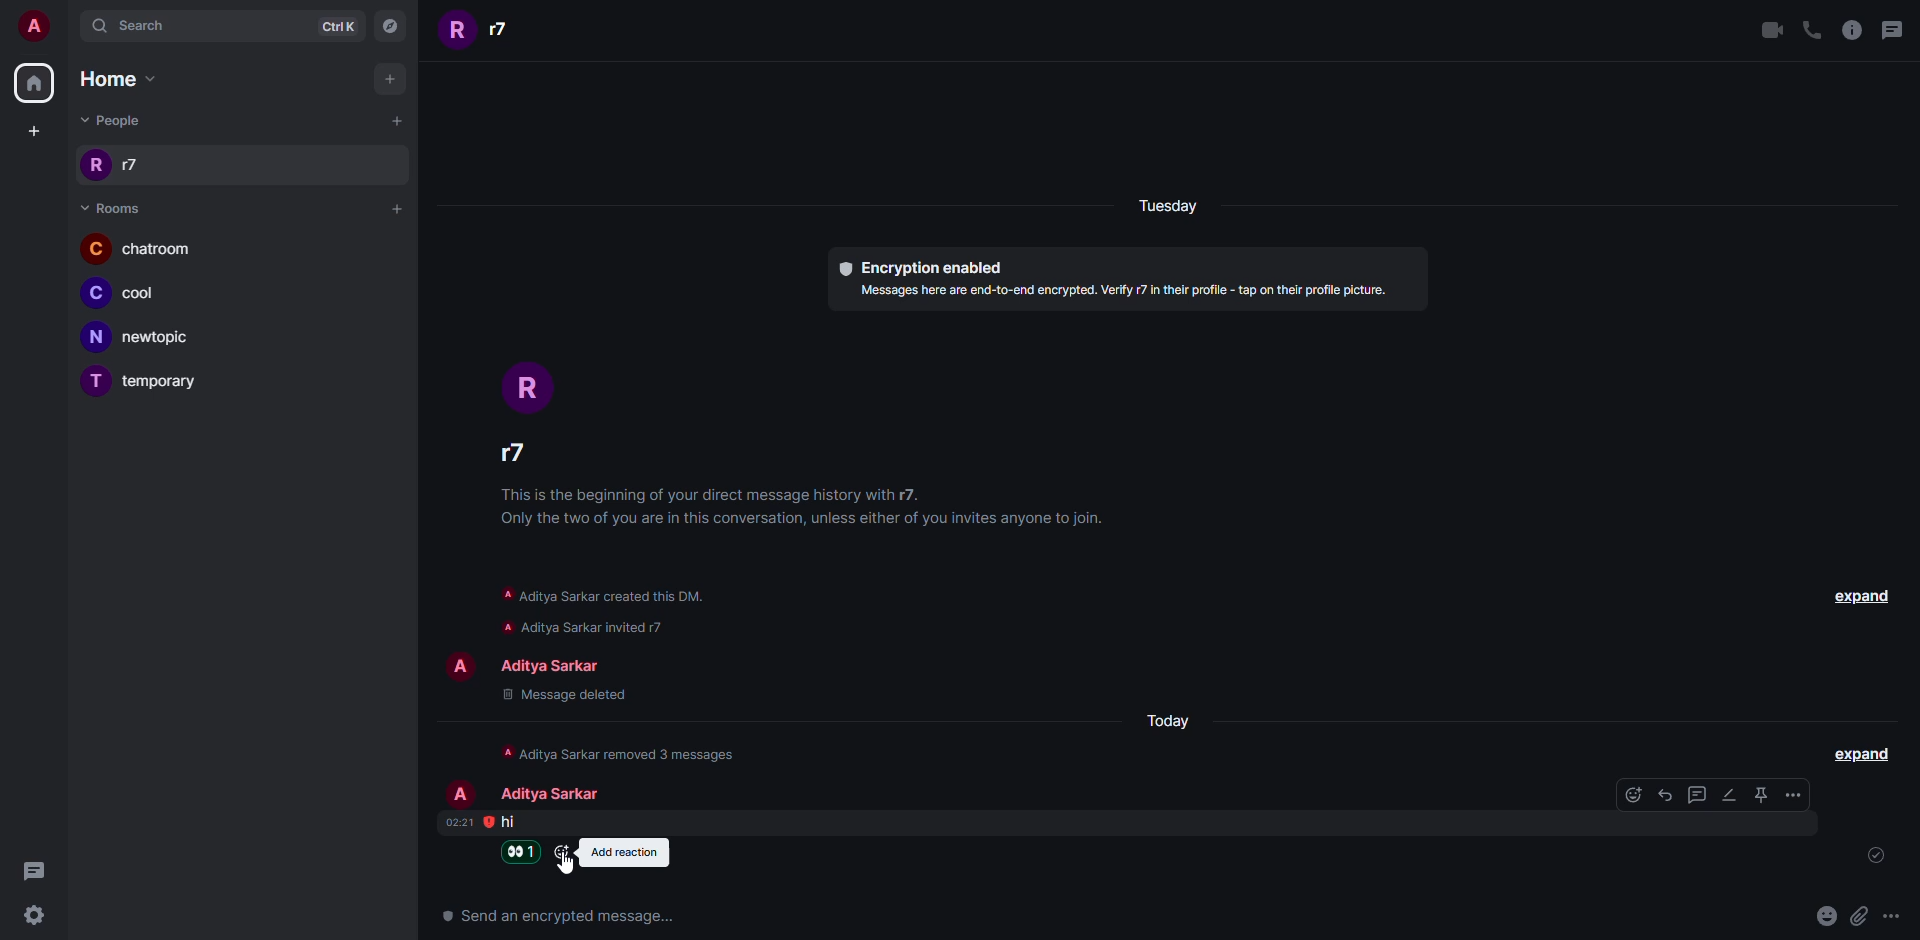  I want to click on home, so click(129, 81).